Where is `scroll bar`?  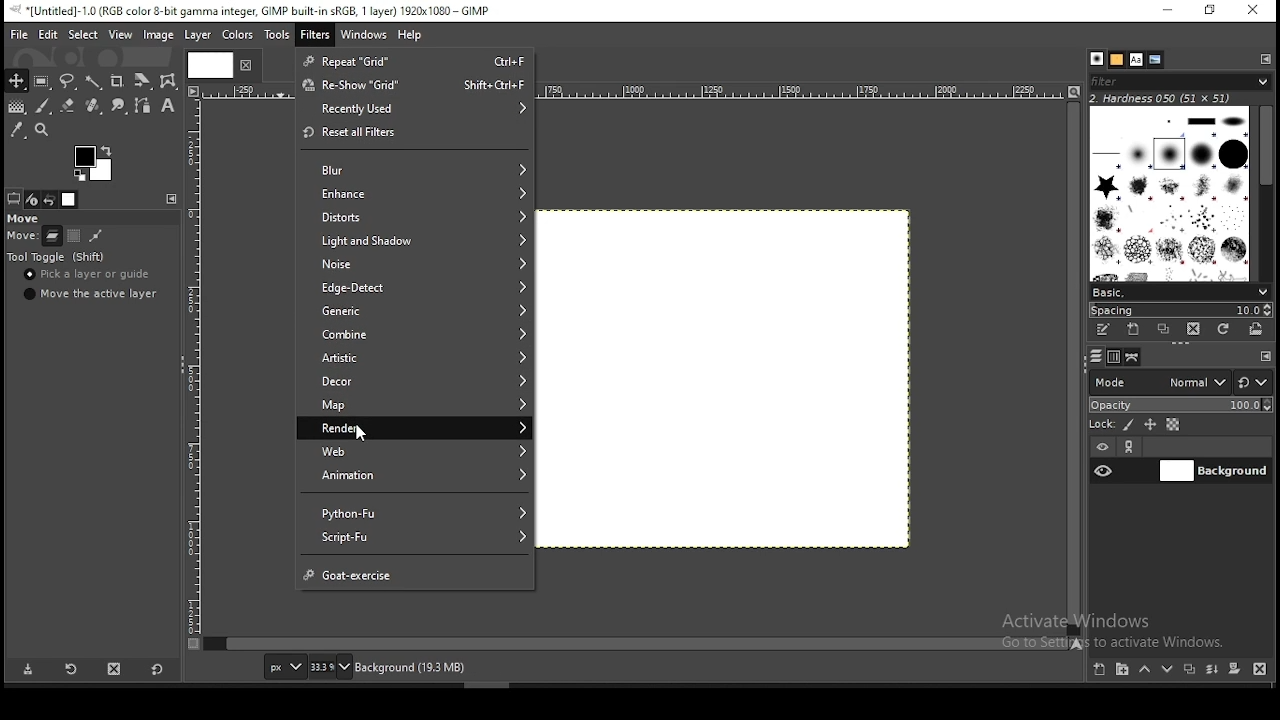 scroll bar is located at coordinates (1266, 193).